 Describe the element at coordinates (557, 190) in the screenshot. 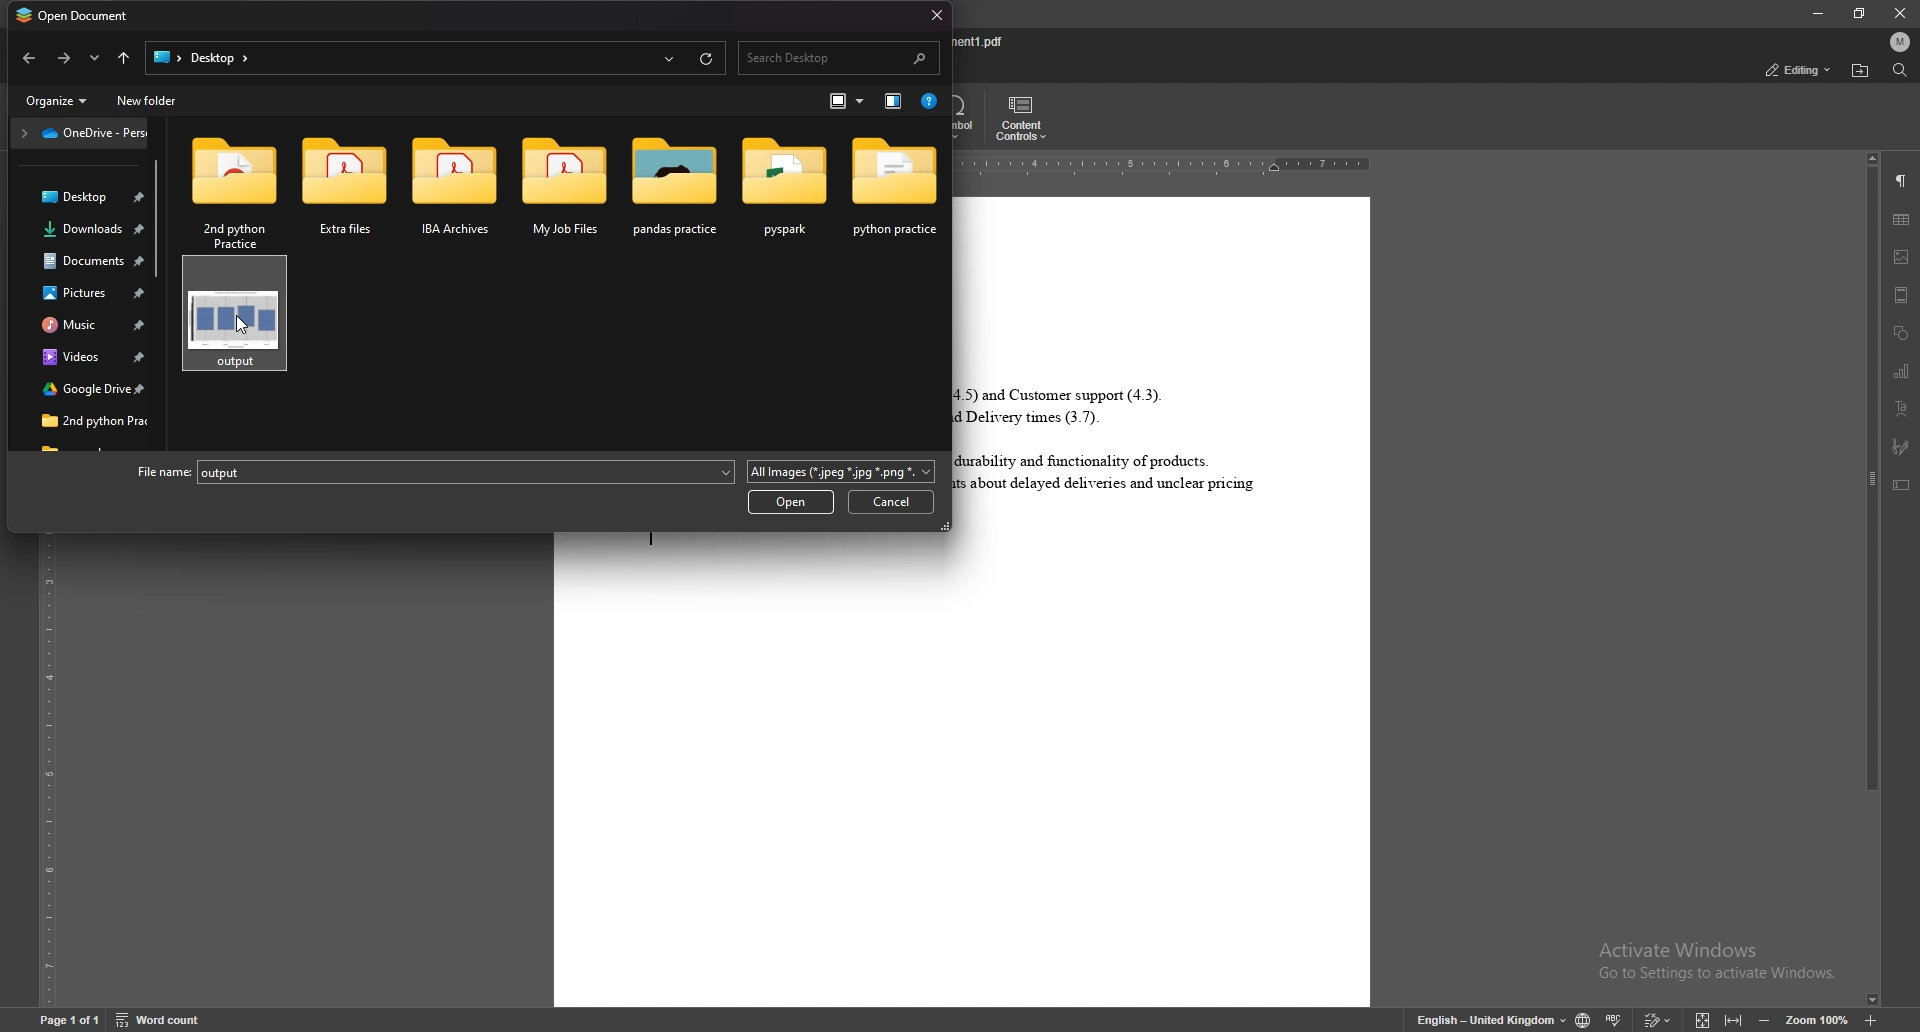

I see `folder` at that location.